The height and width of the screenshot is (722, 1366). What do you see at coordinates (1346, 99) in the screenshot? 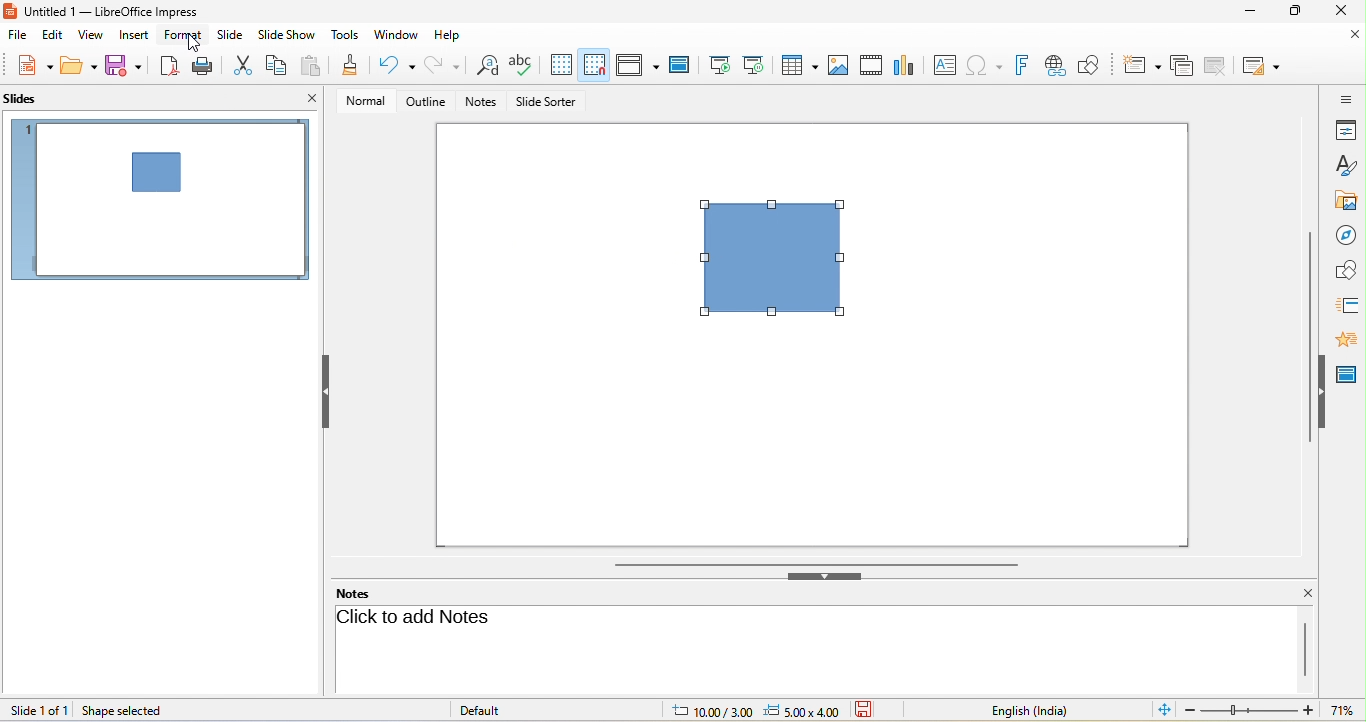
I see `sidebar setting` at bounding box center [1346, 99].